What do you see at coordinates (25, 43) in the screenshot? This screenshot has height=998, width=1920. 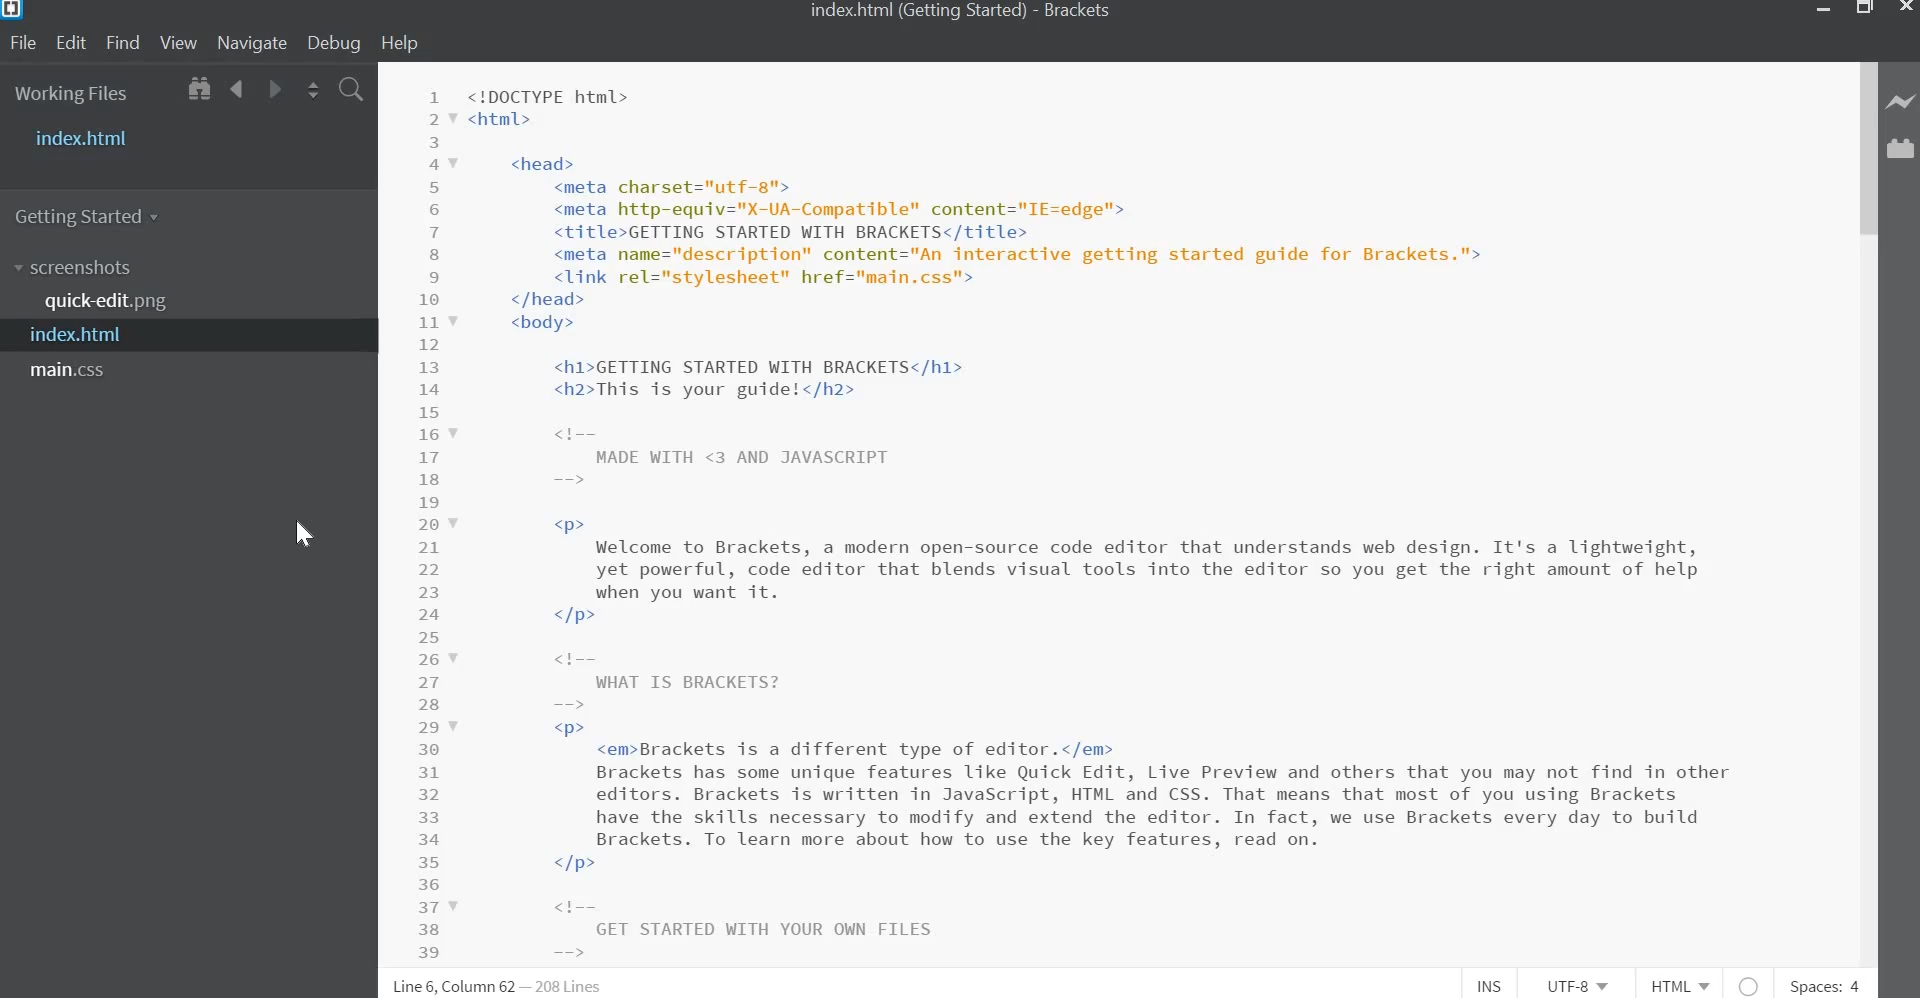 I see `File` at bounding box center [25, 43].